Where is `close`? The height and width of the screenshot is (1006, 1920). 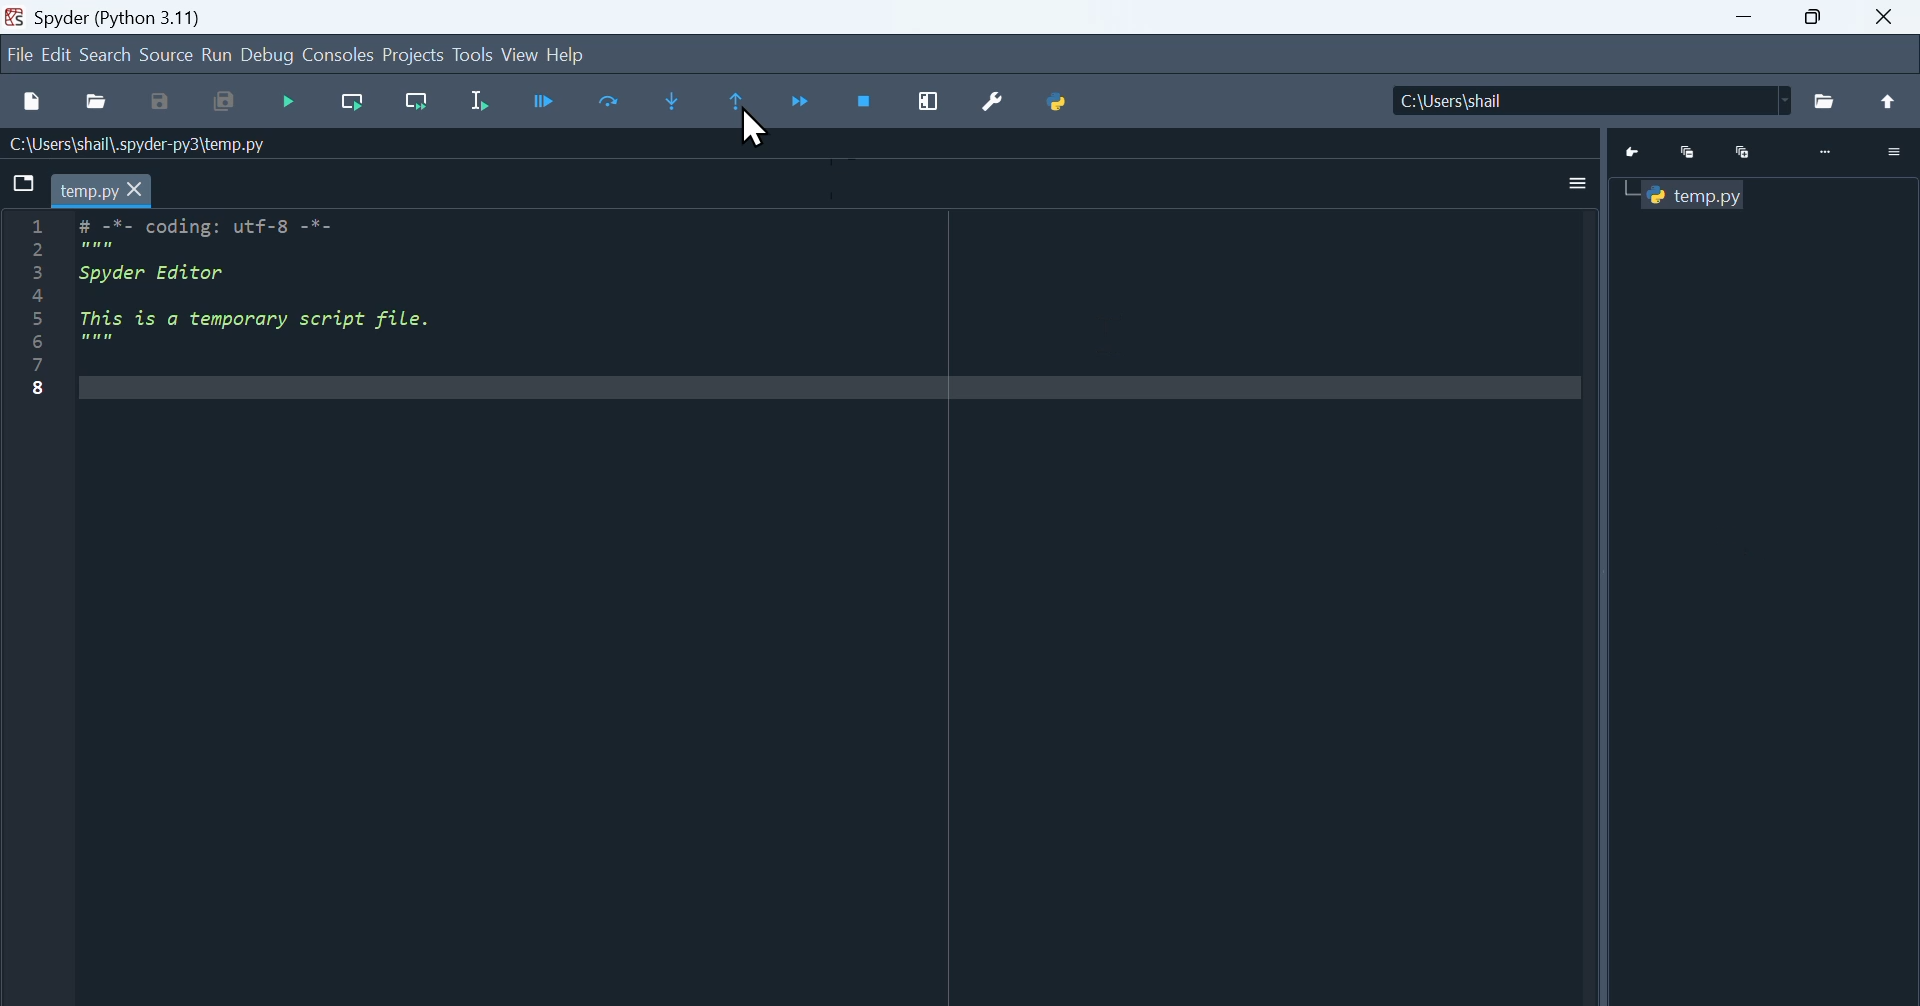 close is located at coordinates (1883, 17).